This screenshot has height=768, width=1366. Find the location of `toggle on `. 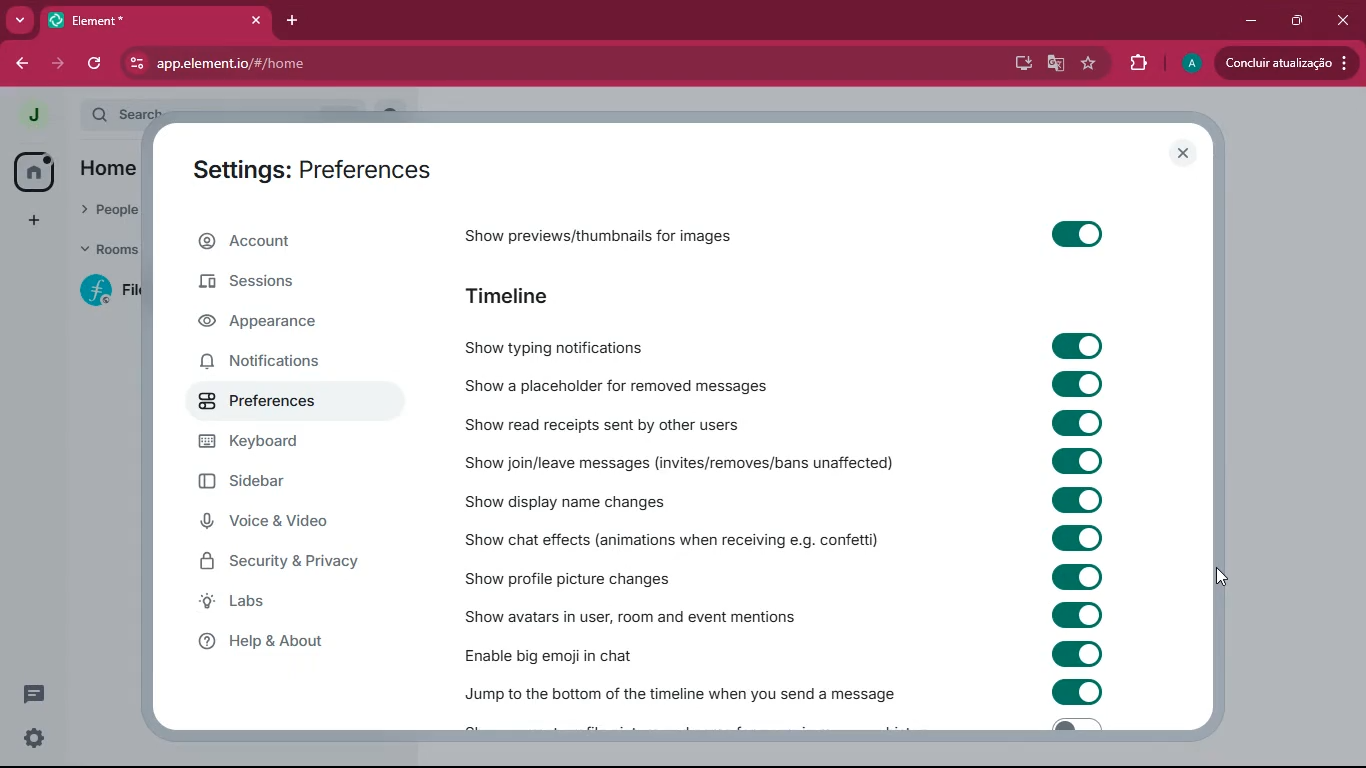

toggle on  is located at coordinates (1080, 345).